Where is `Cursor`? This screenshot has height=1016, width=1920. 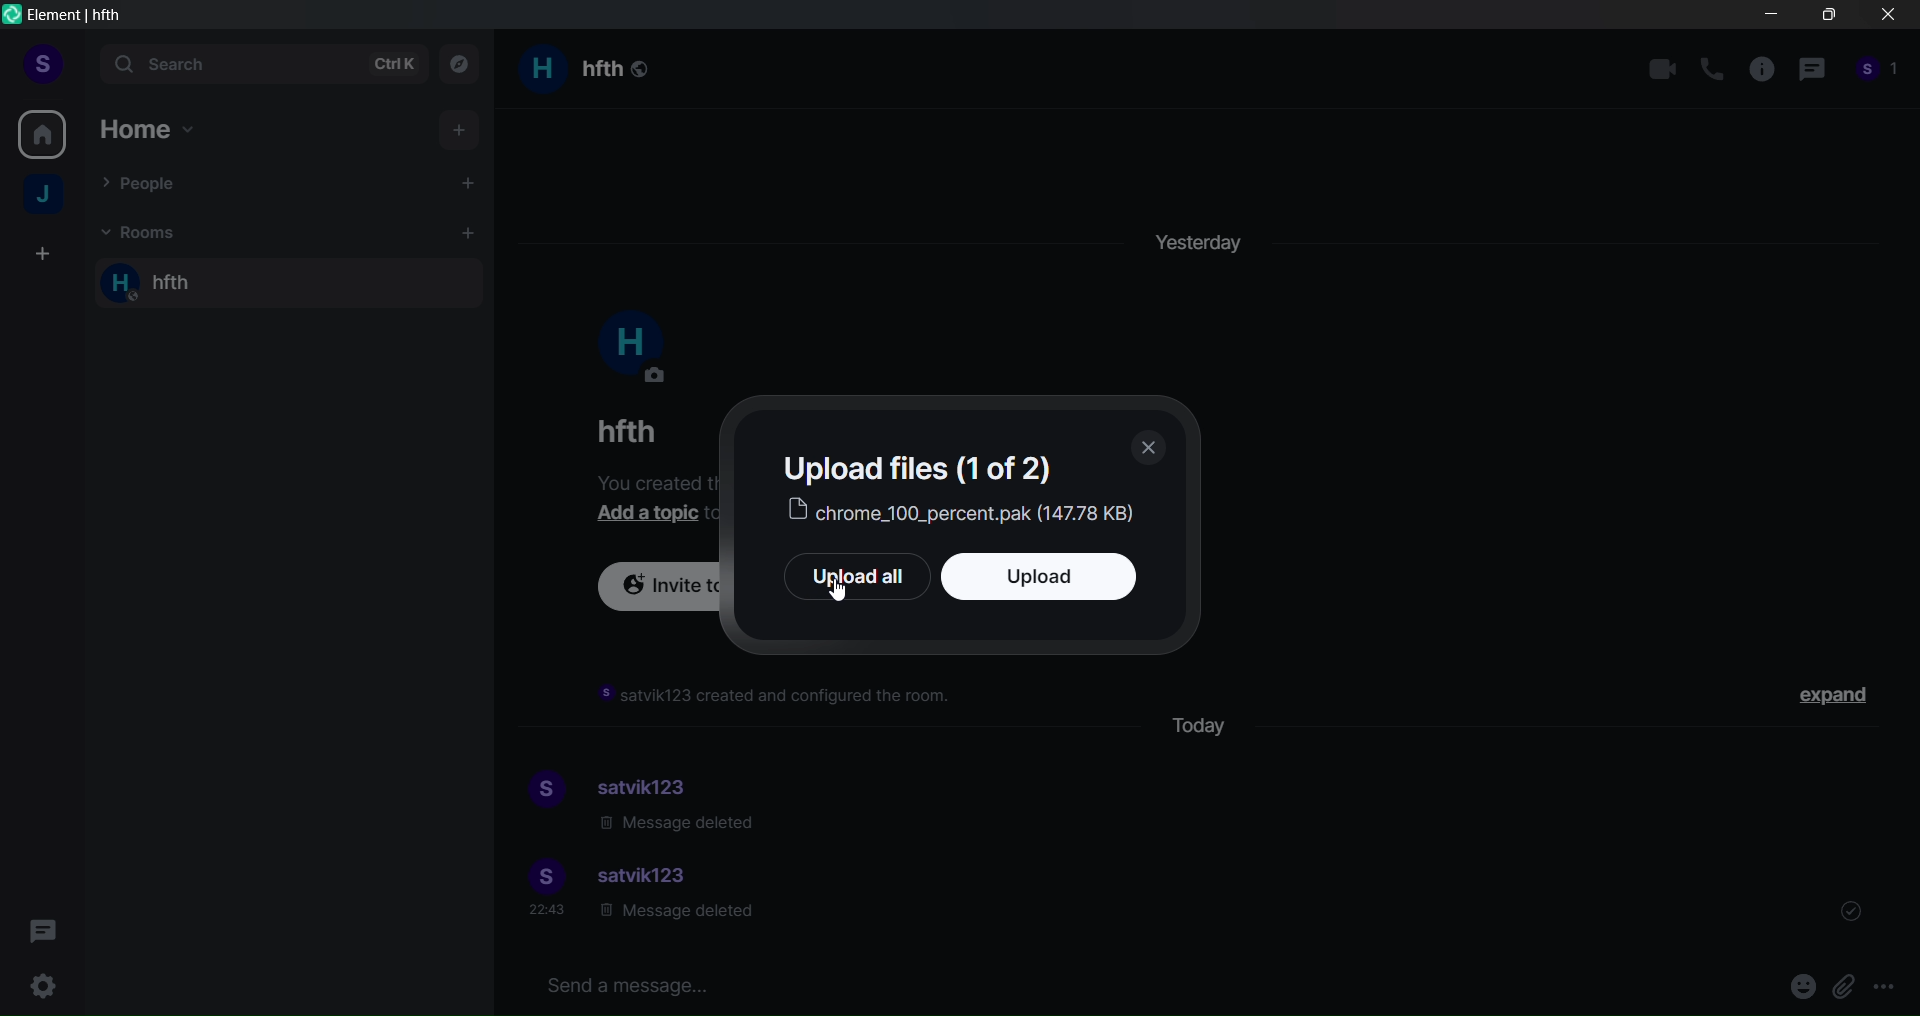 Cursor is located at coordinates (845, 603).